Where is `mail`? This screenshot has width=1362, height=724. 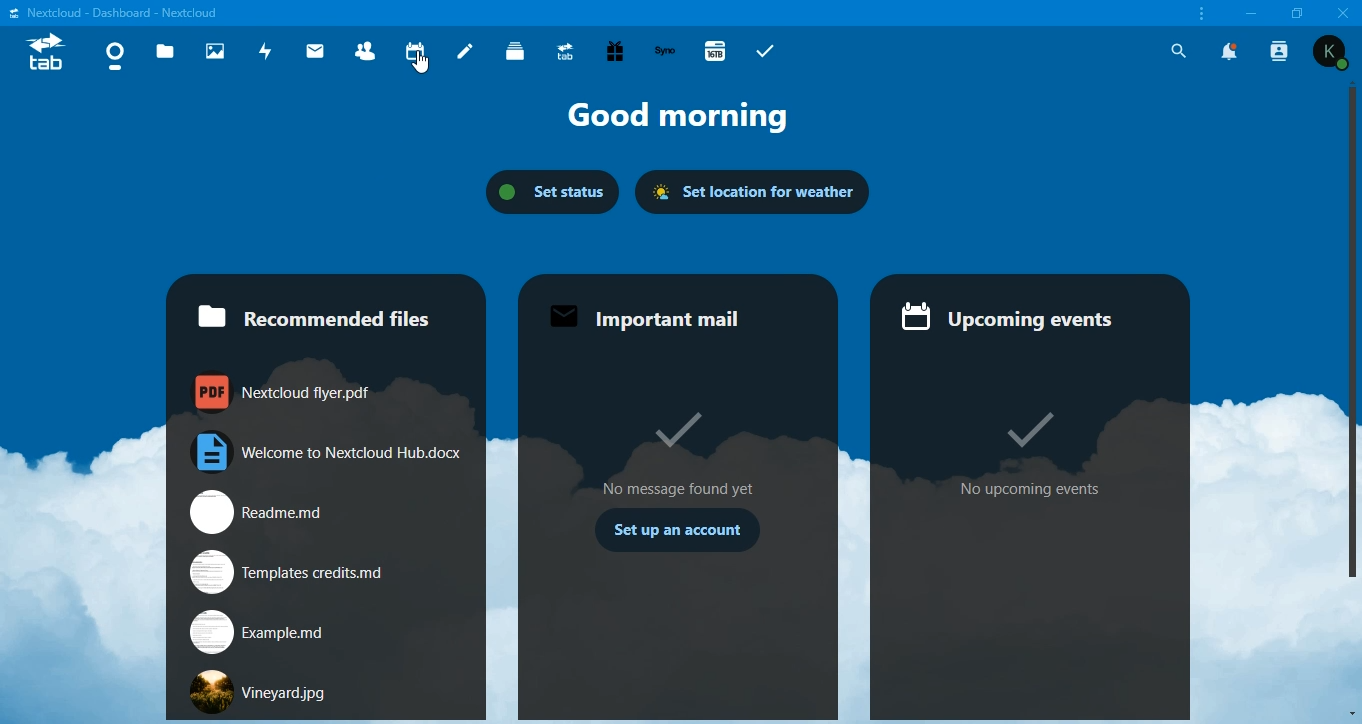
mail is located at coordinates (316, 50).